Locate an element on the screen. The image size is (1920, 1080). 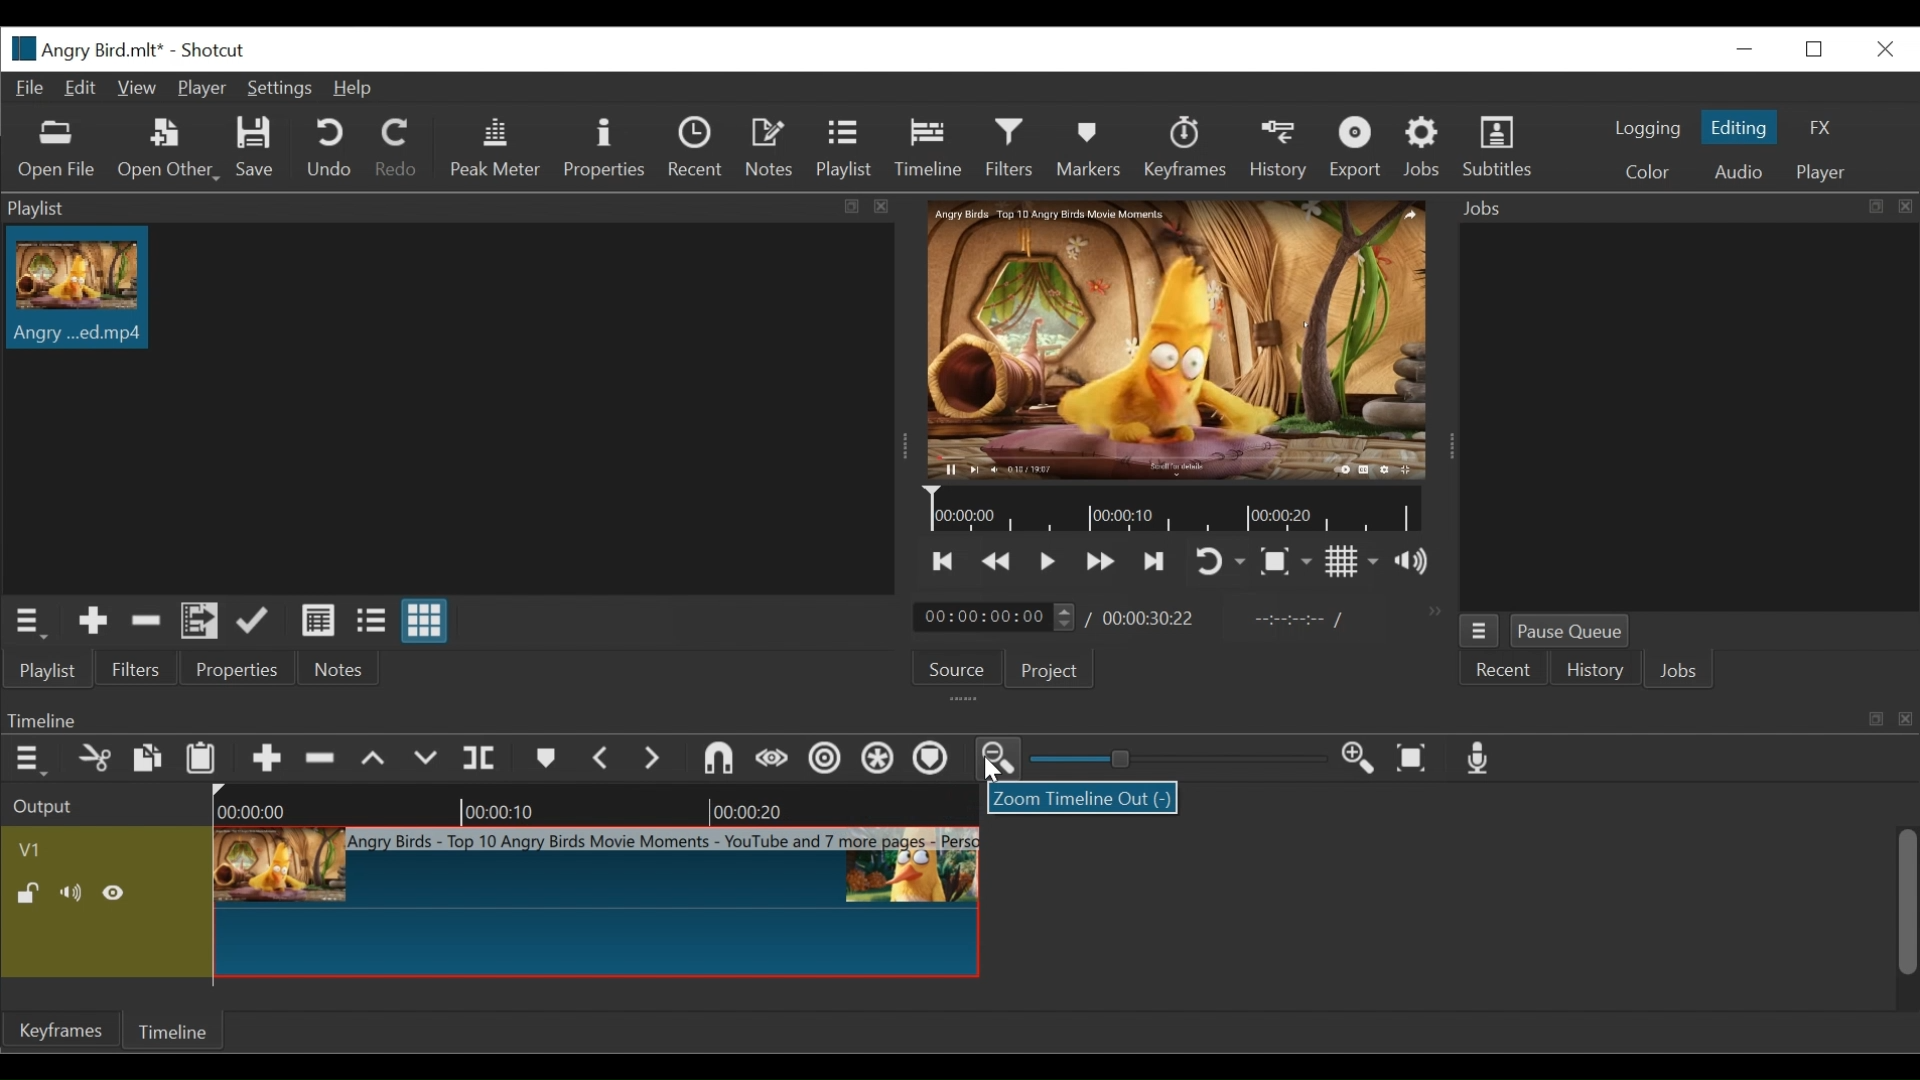
Minimize is located at coordinates (1748, 49).